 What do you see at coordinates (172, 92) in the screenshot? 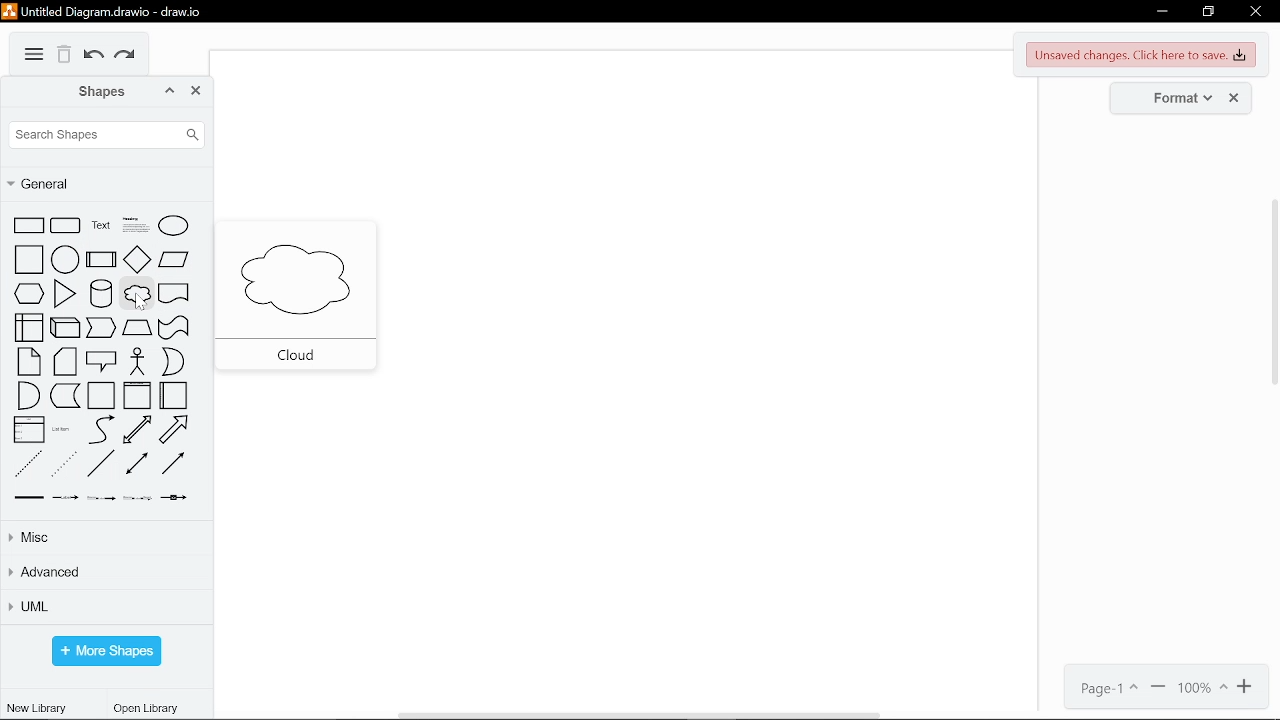
I see `collapse` at bounding box center [172, 92].